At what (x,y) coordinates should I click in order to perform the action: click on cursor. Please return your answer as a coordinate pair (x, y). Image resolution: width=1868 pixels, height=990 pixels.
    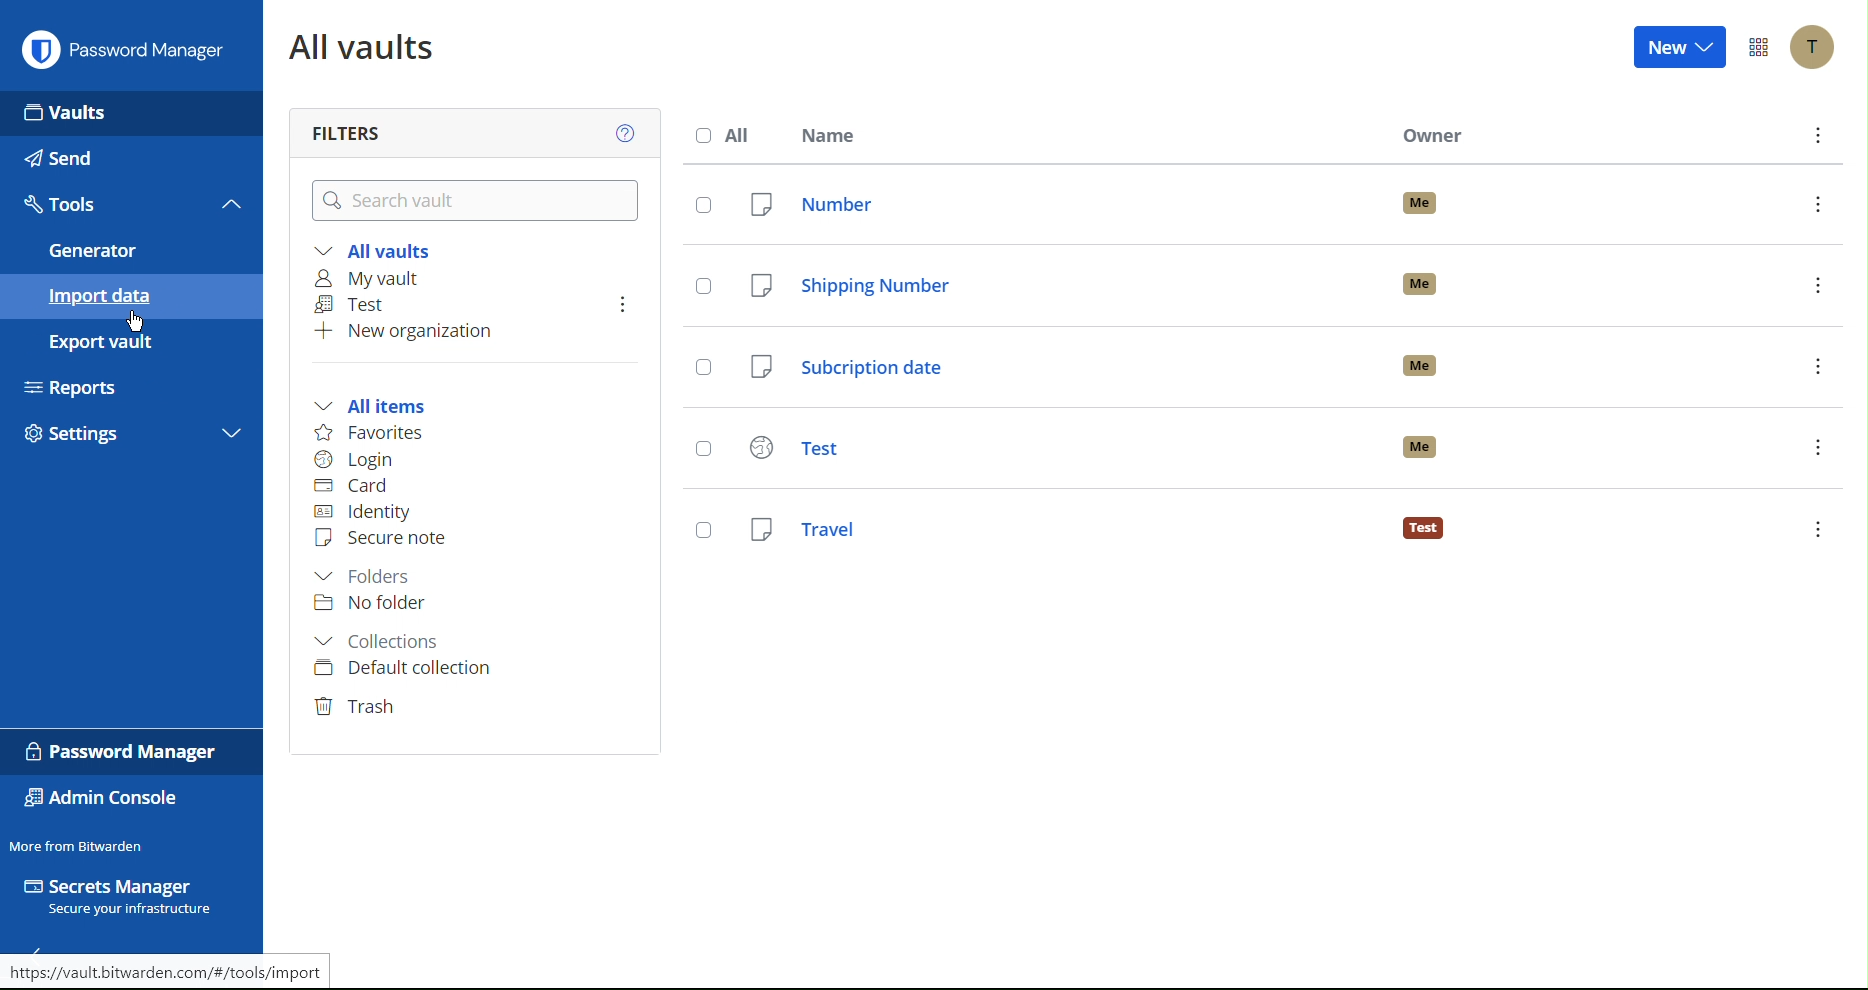
    Looking at the image, I should click on (133, 322).